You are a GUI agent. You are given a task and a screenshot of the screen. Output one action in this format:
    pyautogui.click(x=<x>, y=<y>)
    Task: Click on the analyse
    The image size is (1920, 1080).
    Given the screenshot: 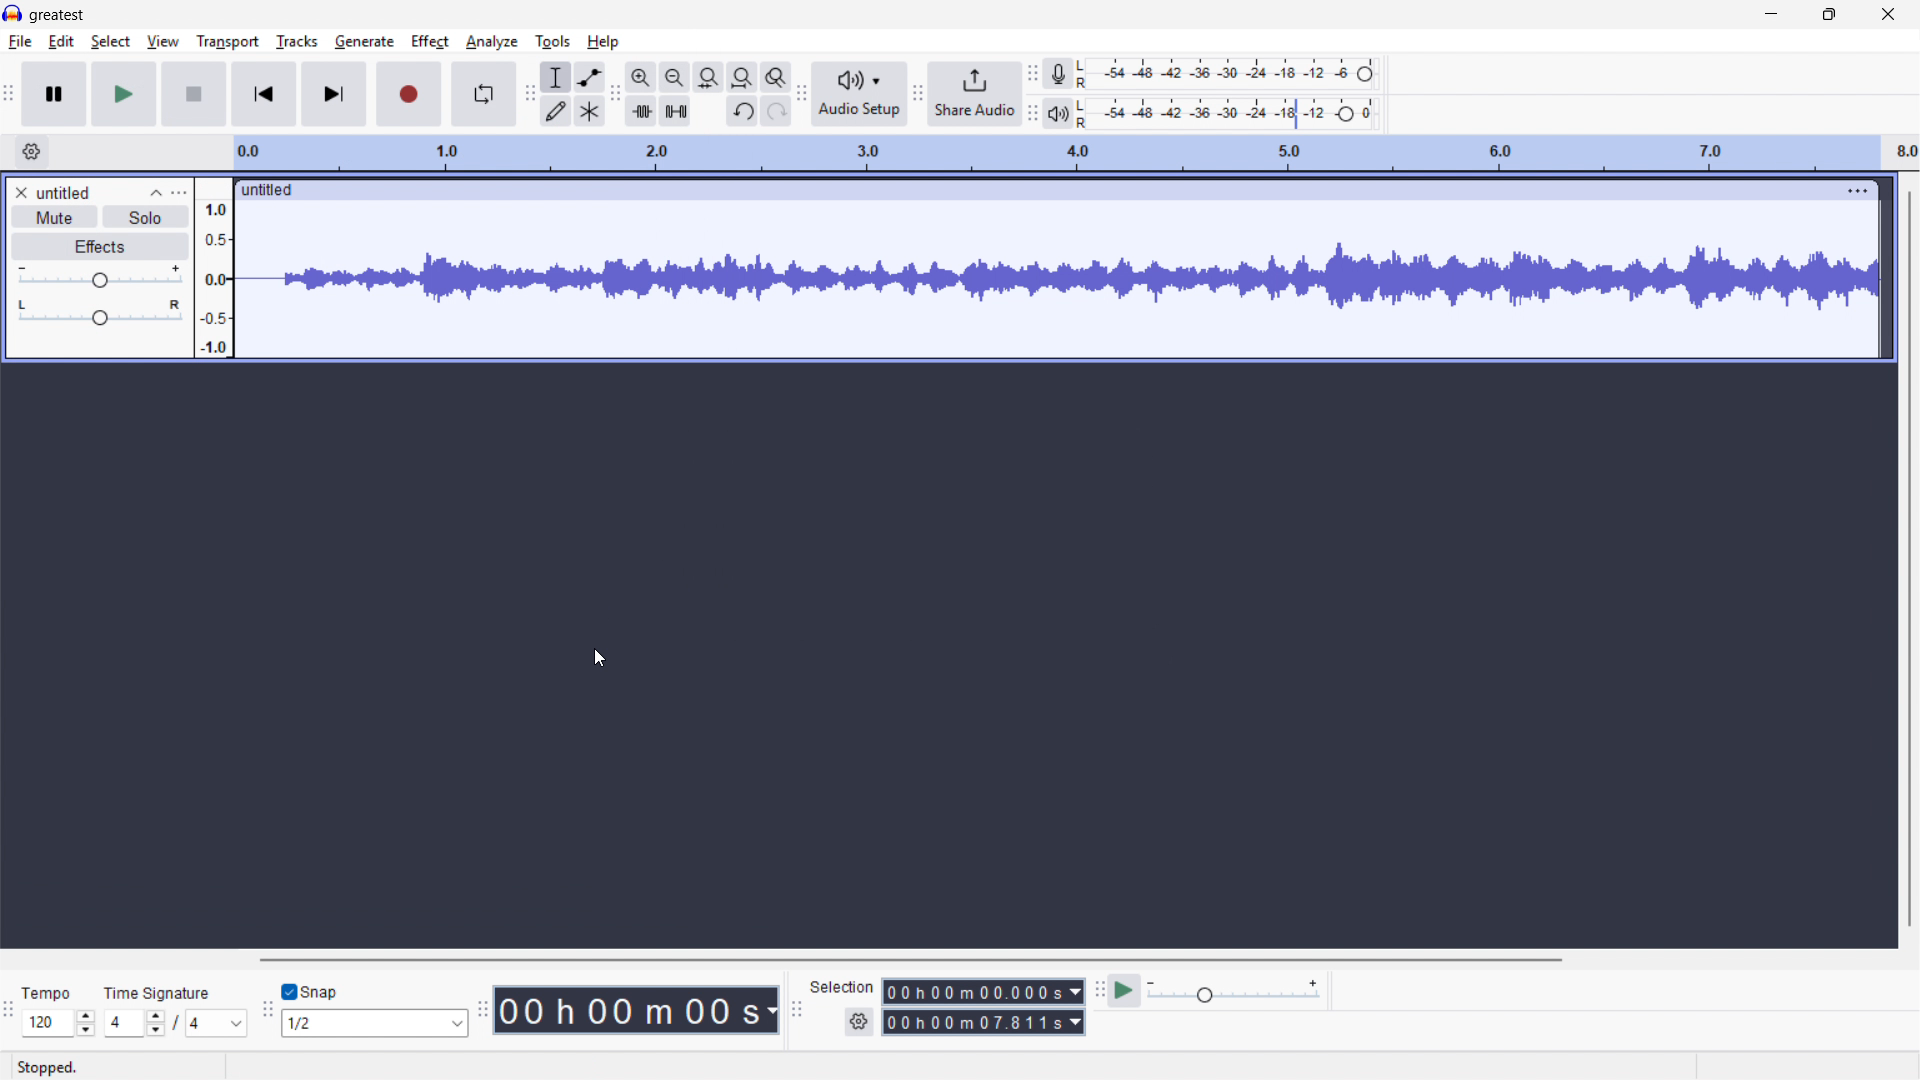 What is the action you would take?
    pyautogui.click(x=492, y=42)
    